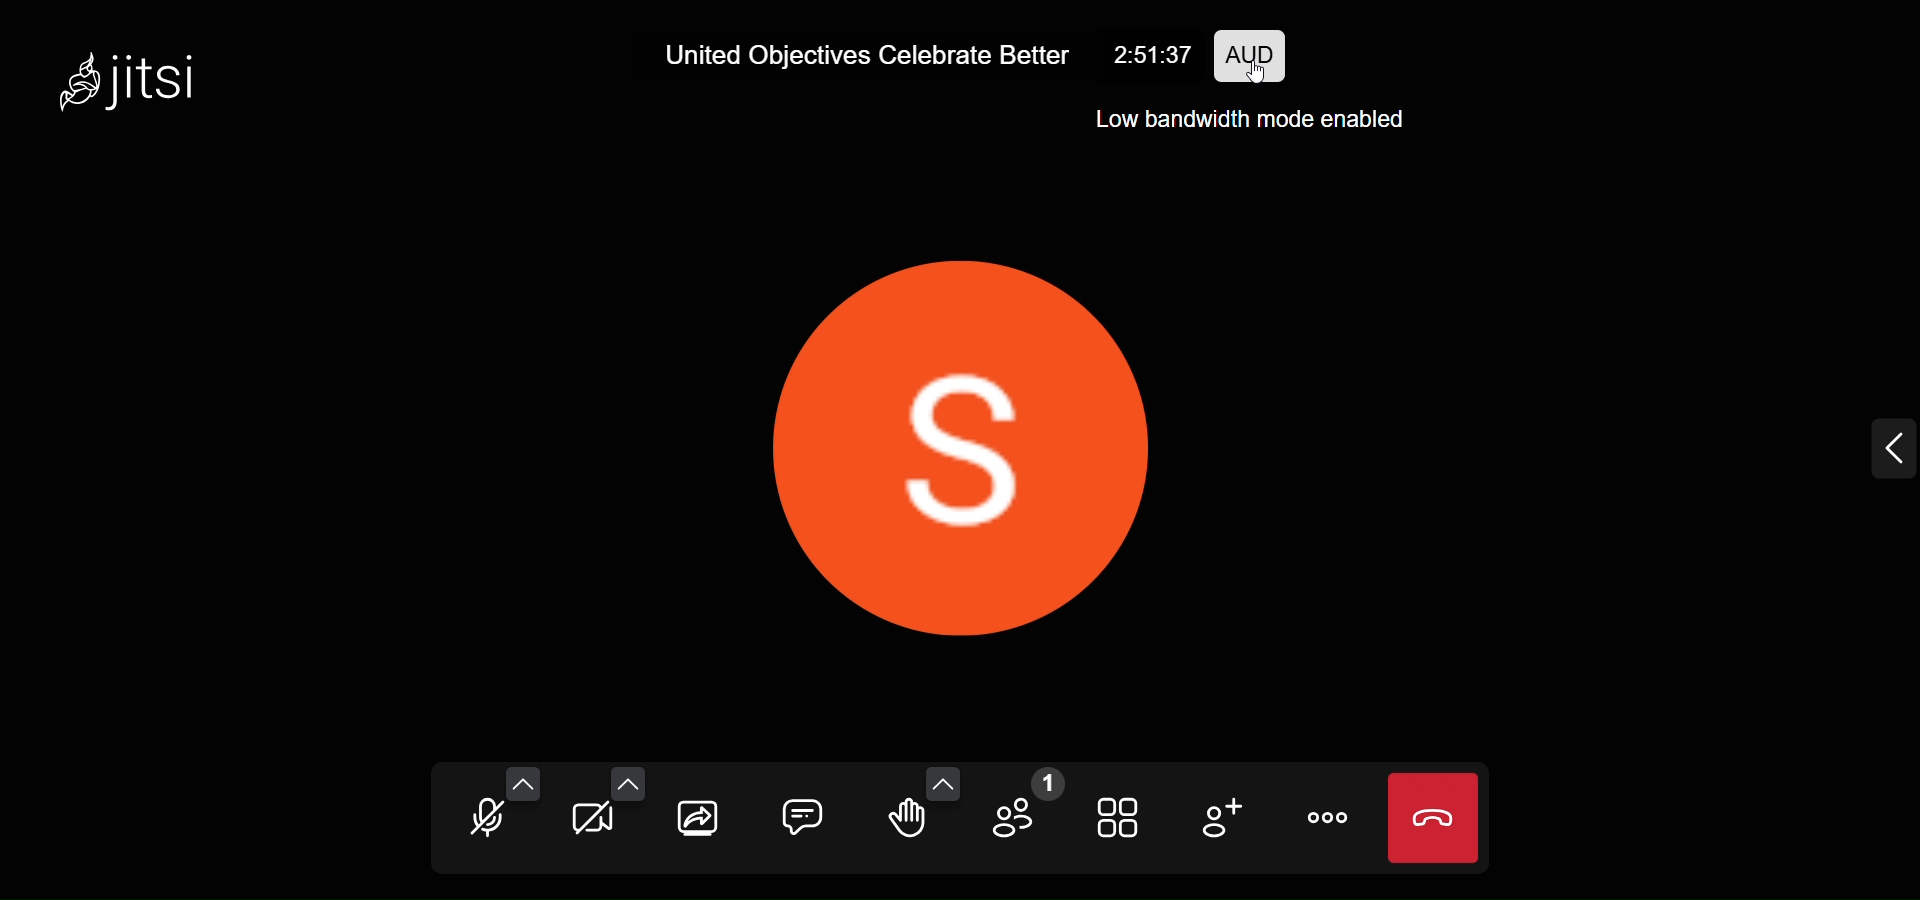 The image size is (1920, 900). What do you see at coordinates (806, 814) in the screenshot?
I see `chat` at bounding box center [806, 814].